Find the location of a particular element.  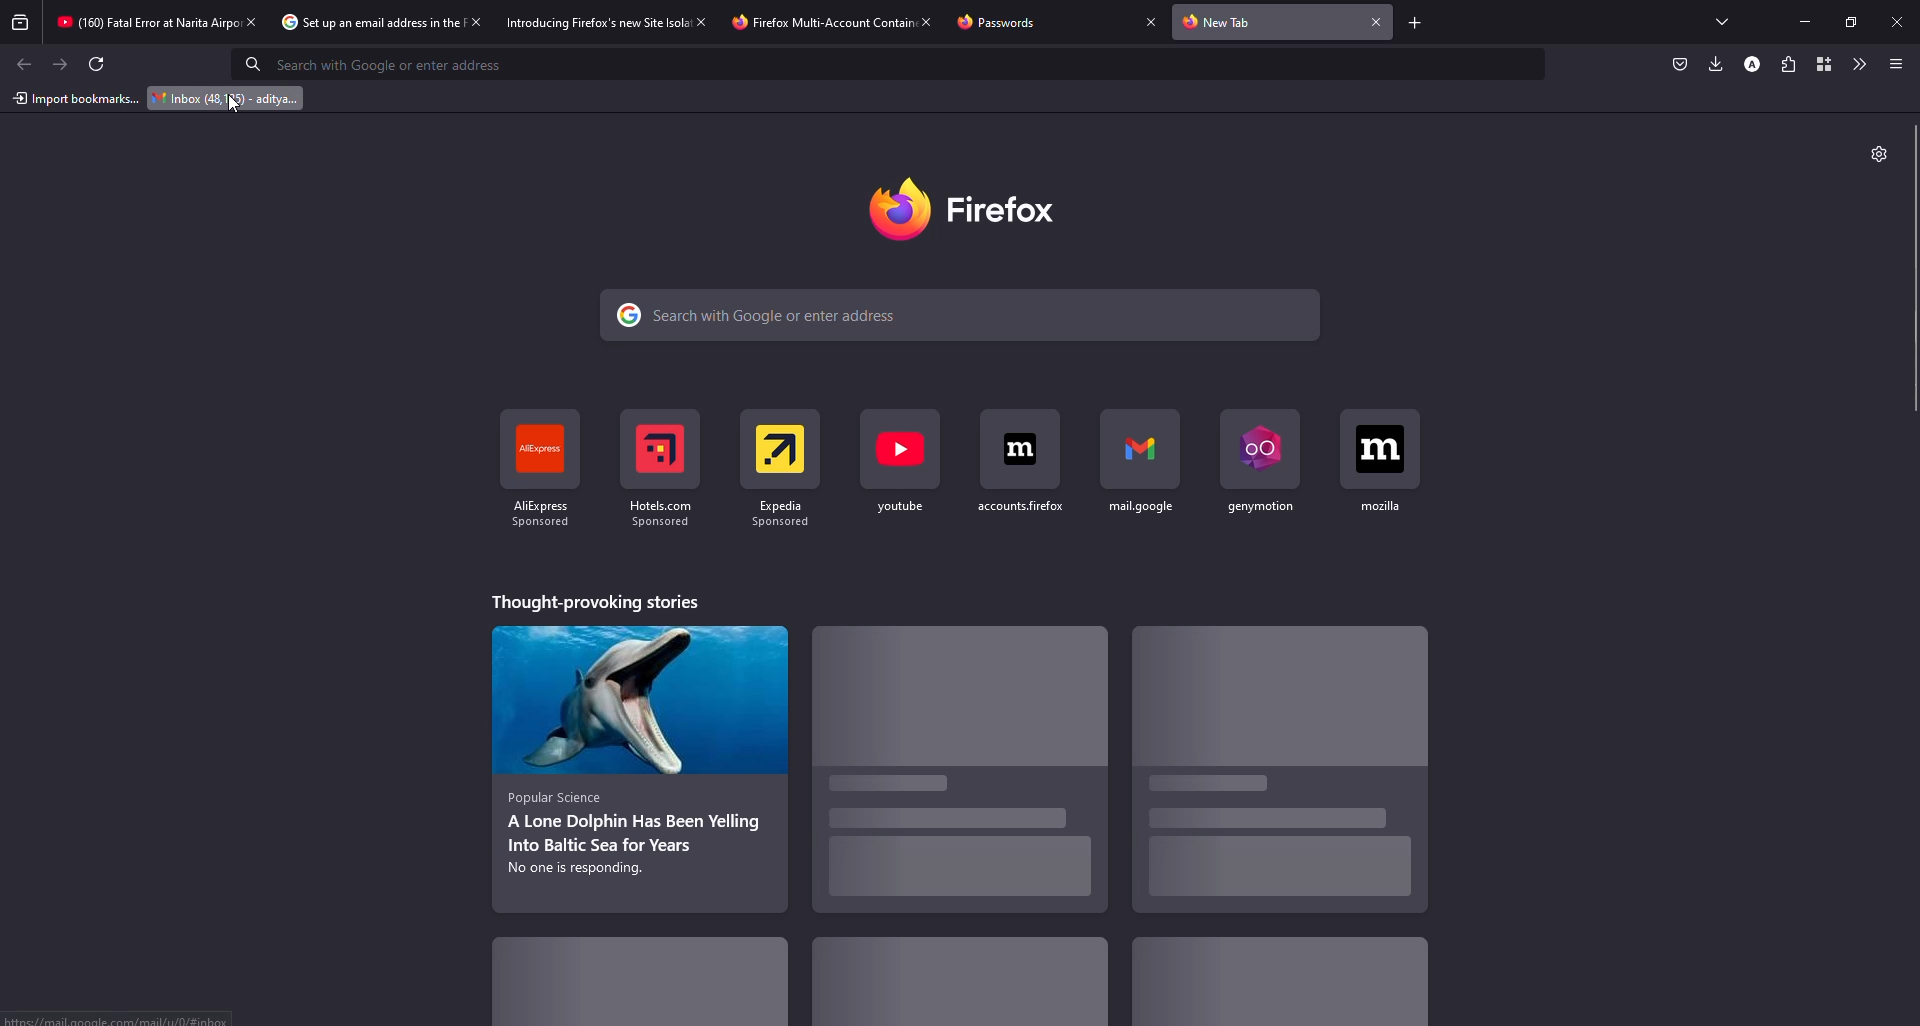

Set up an email address is located at coordinates (358, 22).